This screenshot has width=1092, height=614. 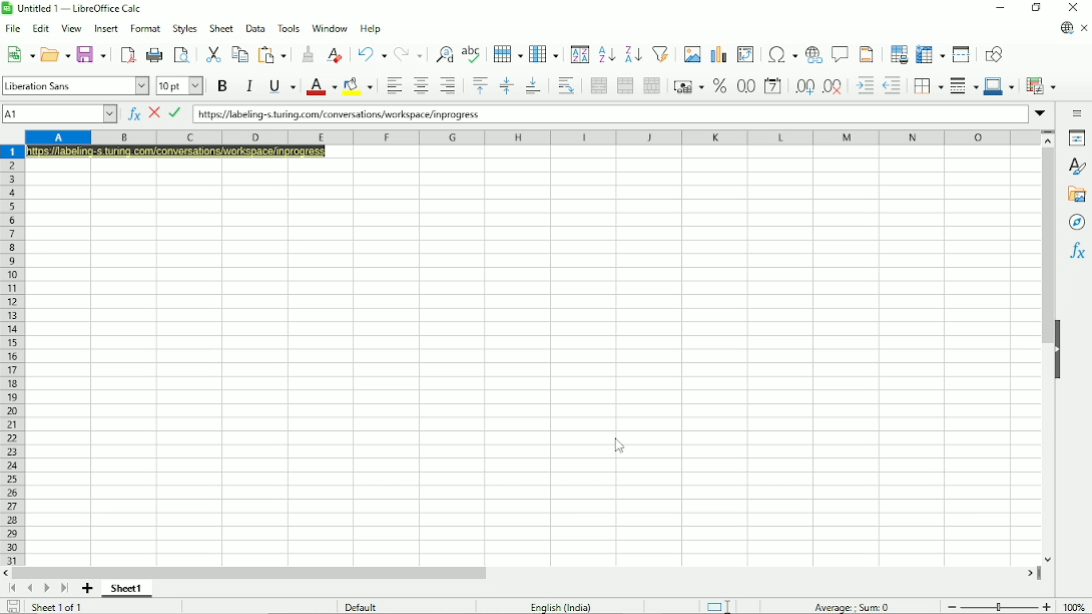 What do you see at coordinates (92, 54) in the screenshot?
I see `Save` at bounding box center [92, 54].